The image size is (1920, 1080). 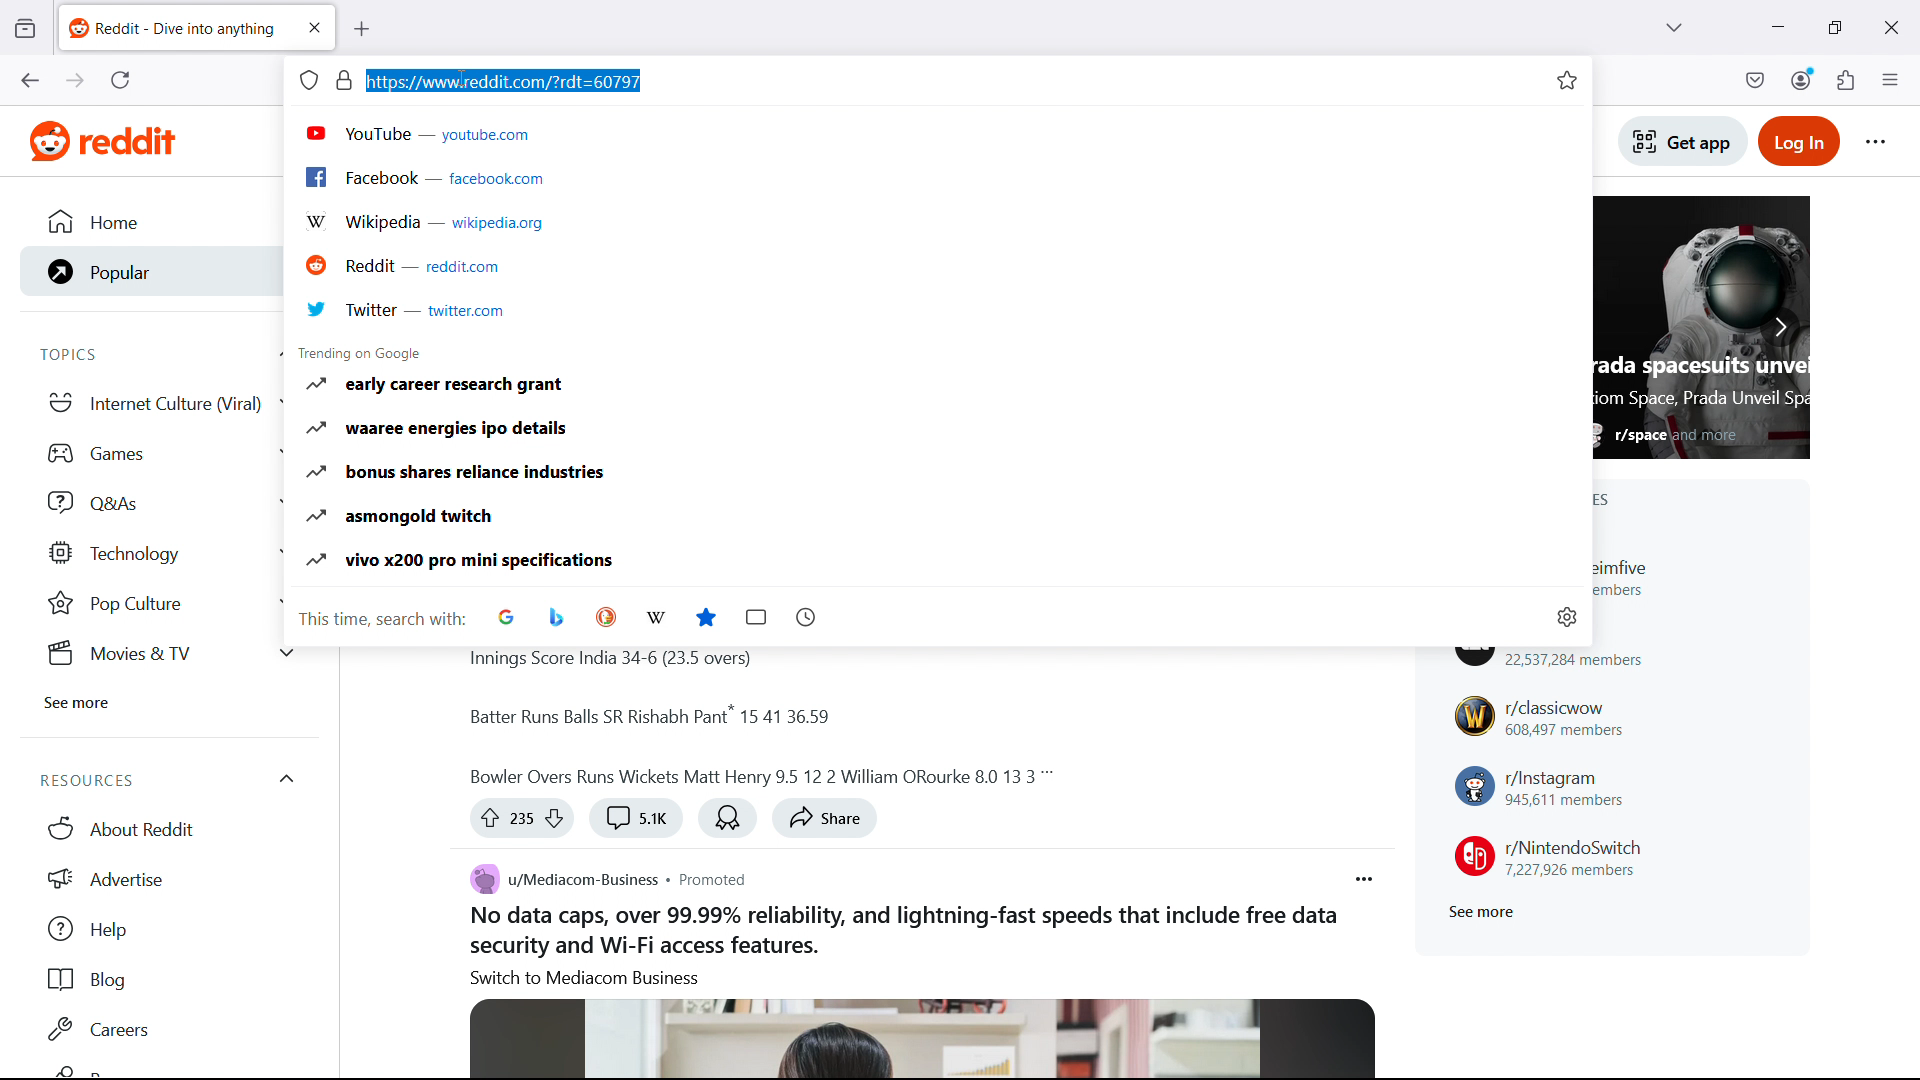 I want to click on Body of the post, so click(x=887, y=721).